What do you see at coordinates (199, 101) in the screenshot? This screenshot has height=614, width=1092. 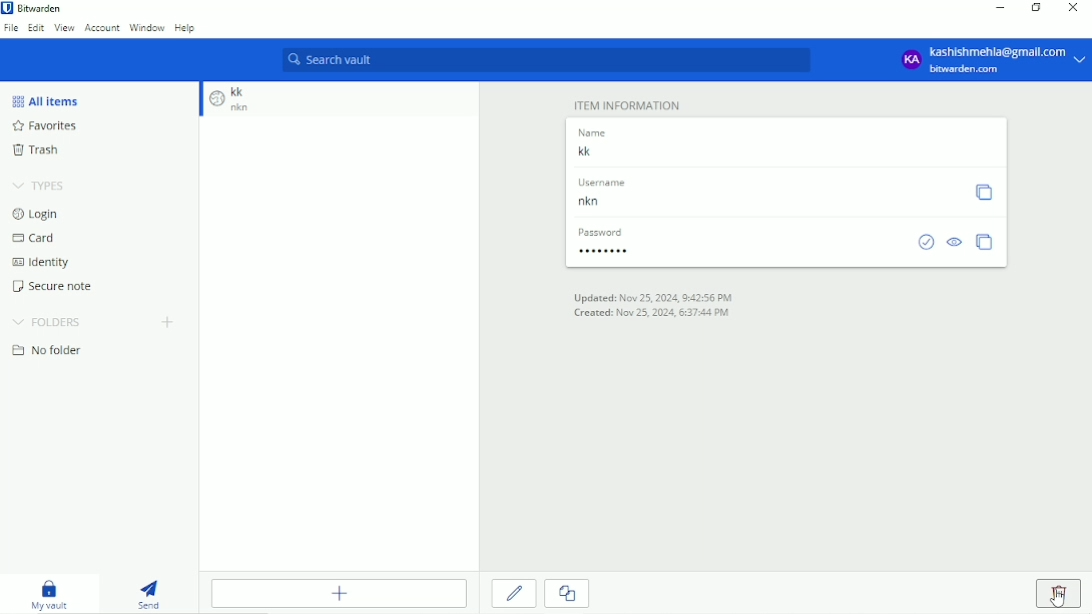 I see `scroll down` at bounding box center [199, 101].